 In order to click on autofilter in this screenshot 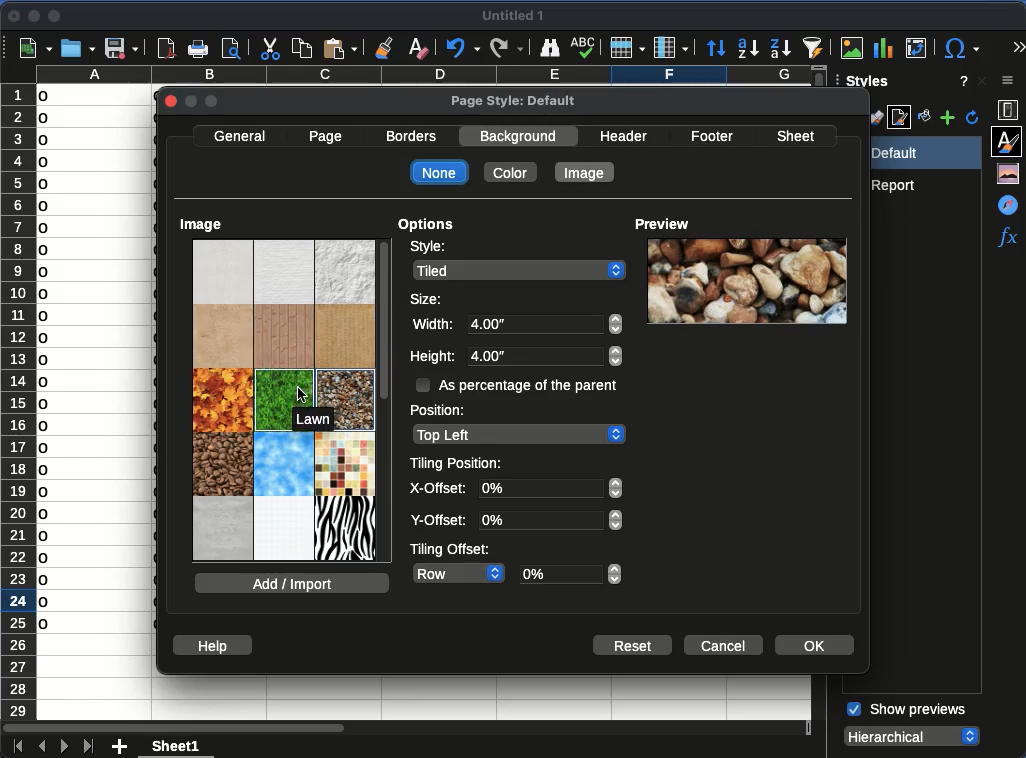, I will do `click(814, 46)`.